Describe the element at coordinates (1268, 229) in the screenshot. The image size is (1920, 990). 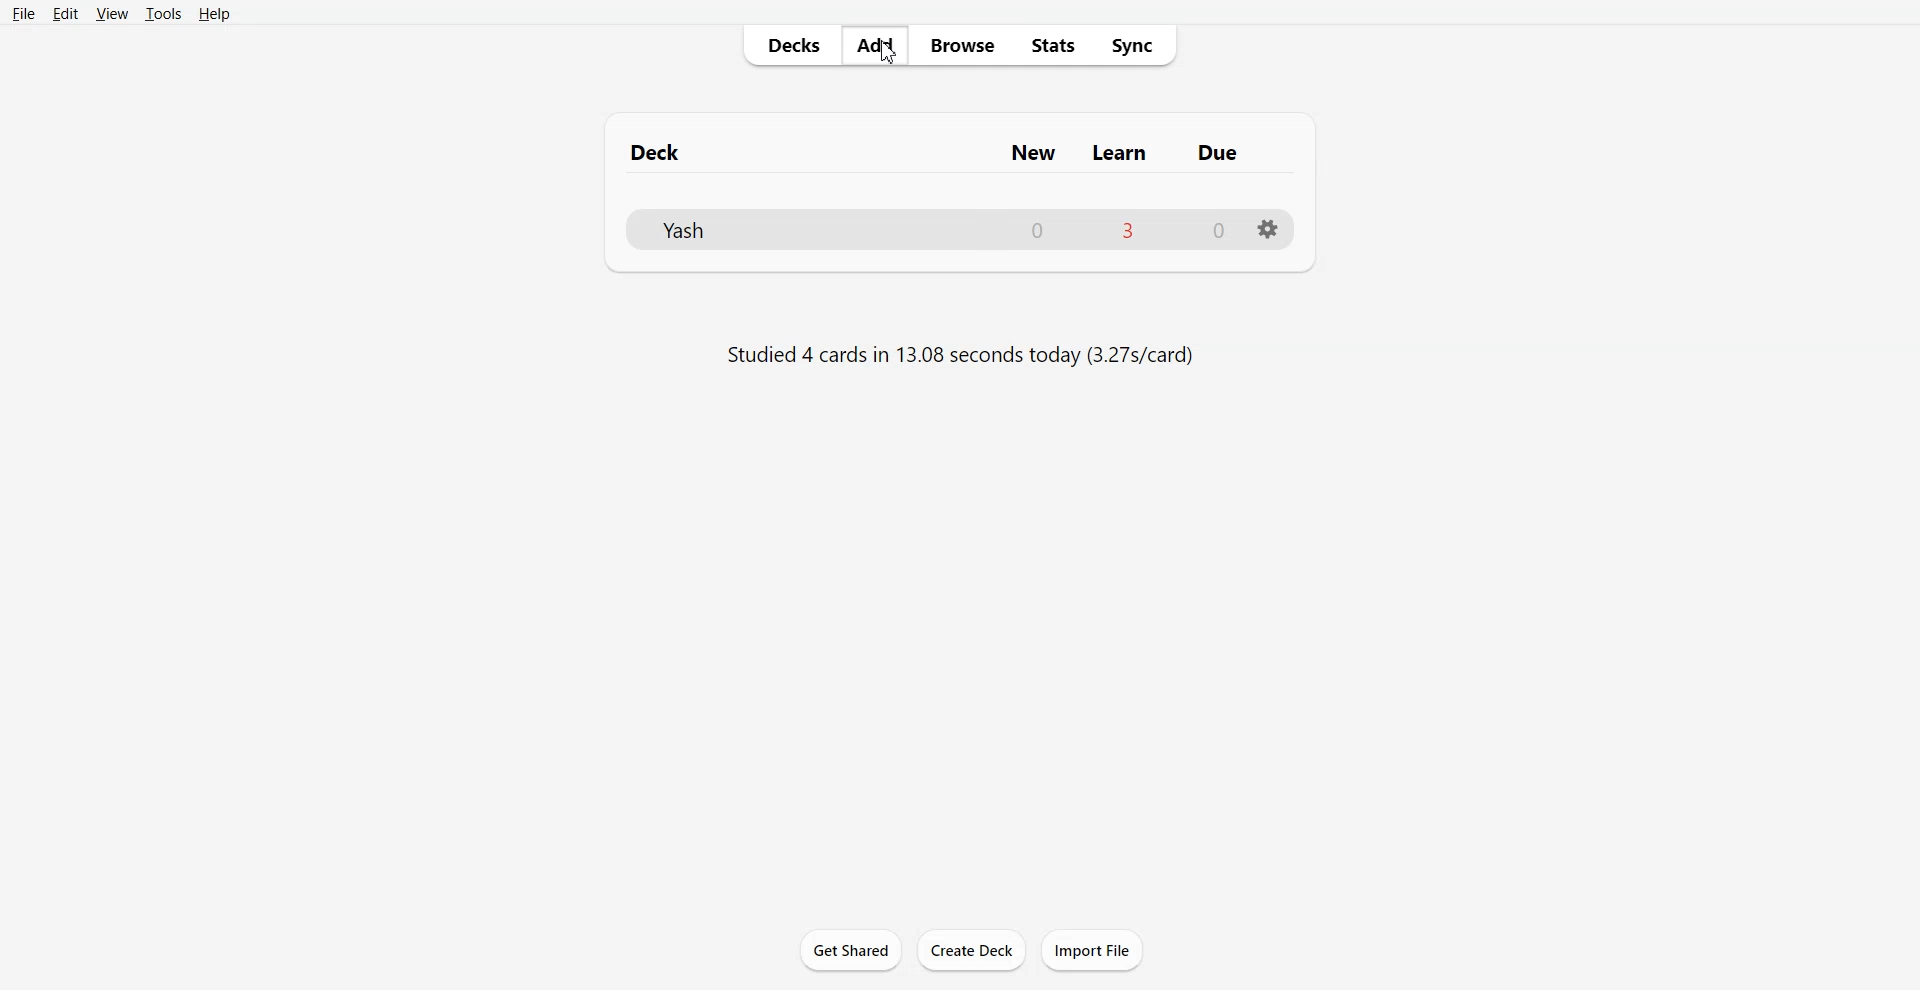
I see `Settings` at that location.